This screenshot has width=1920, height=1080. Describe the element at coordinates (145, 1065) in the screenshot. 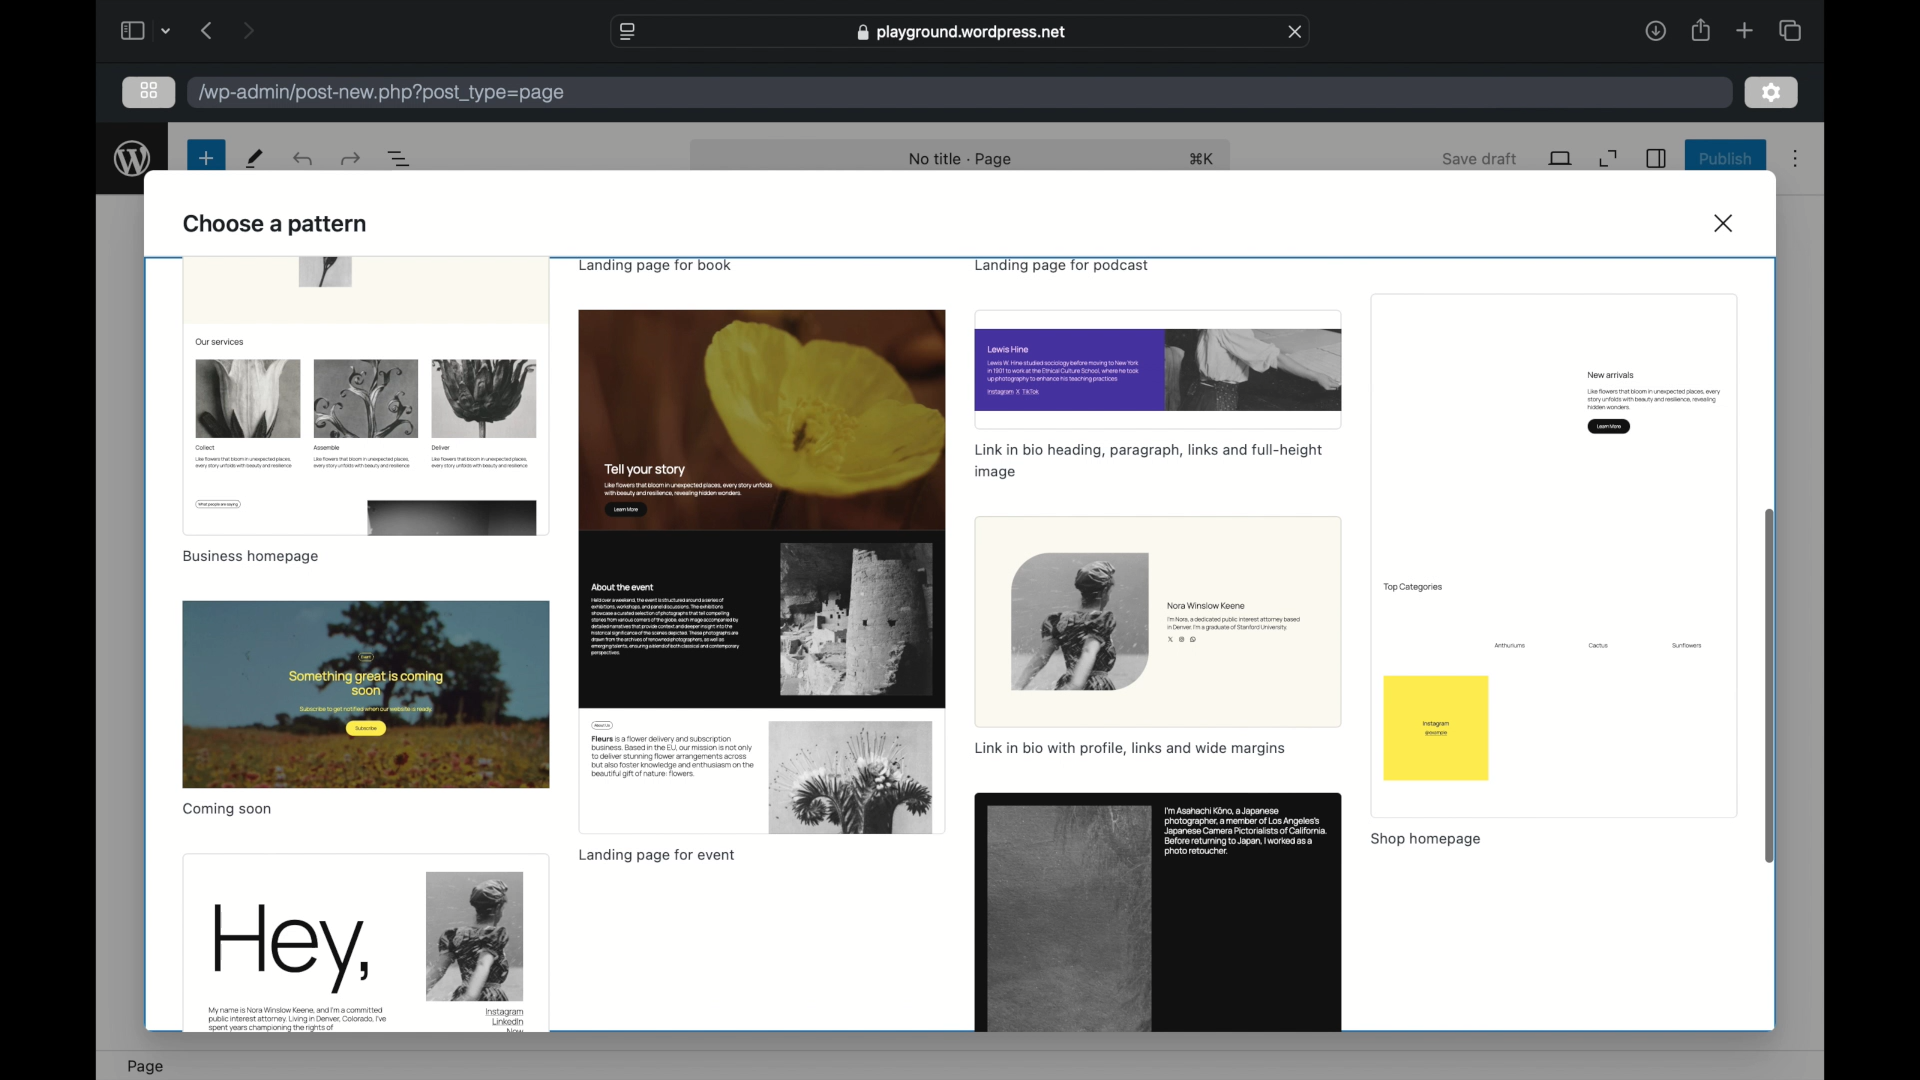

I see `page` at that location.